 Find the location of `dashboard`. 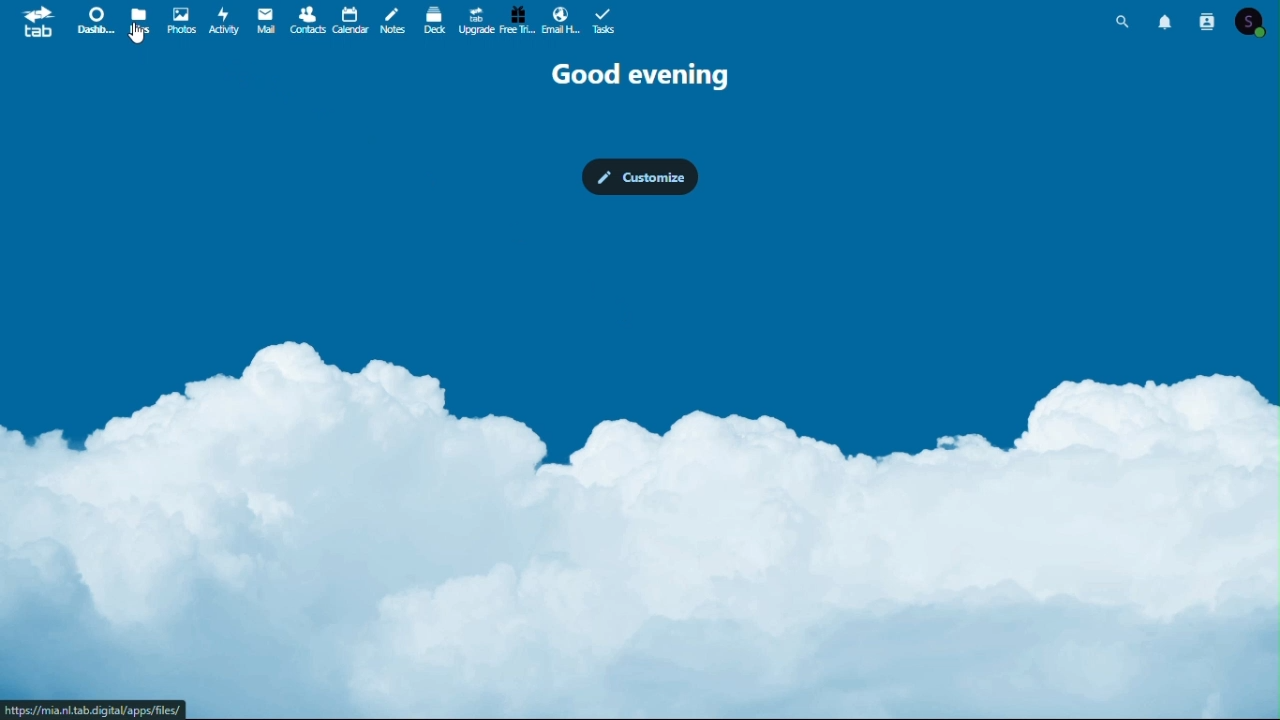

dashboard is located at coordinates (95, 19).